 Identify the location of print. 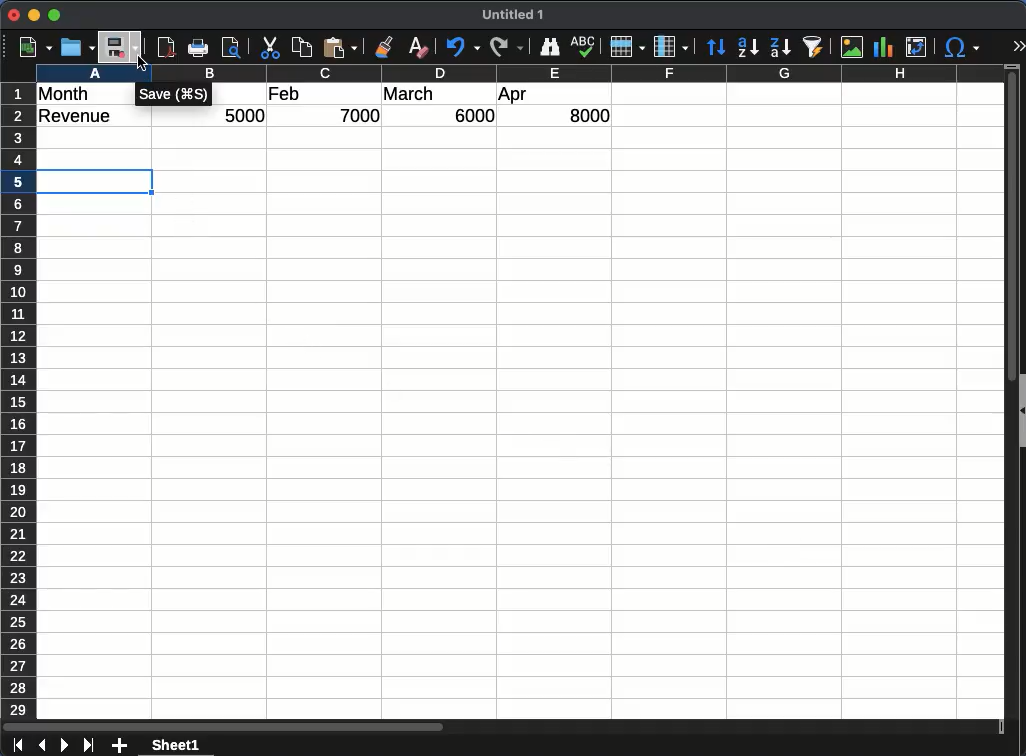
(199, 48).